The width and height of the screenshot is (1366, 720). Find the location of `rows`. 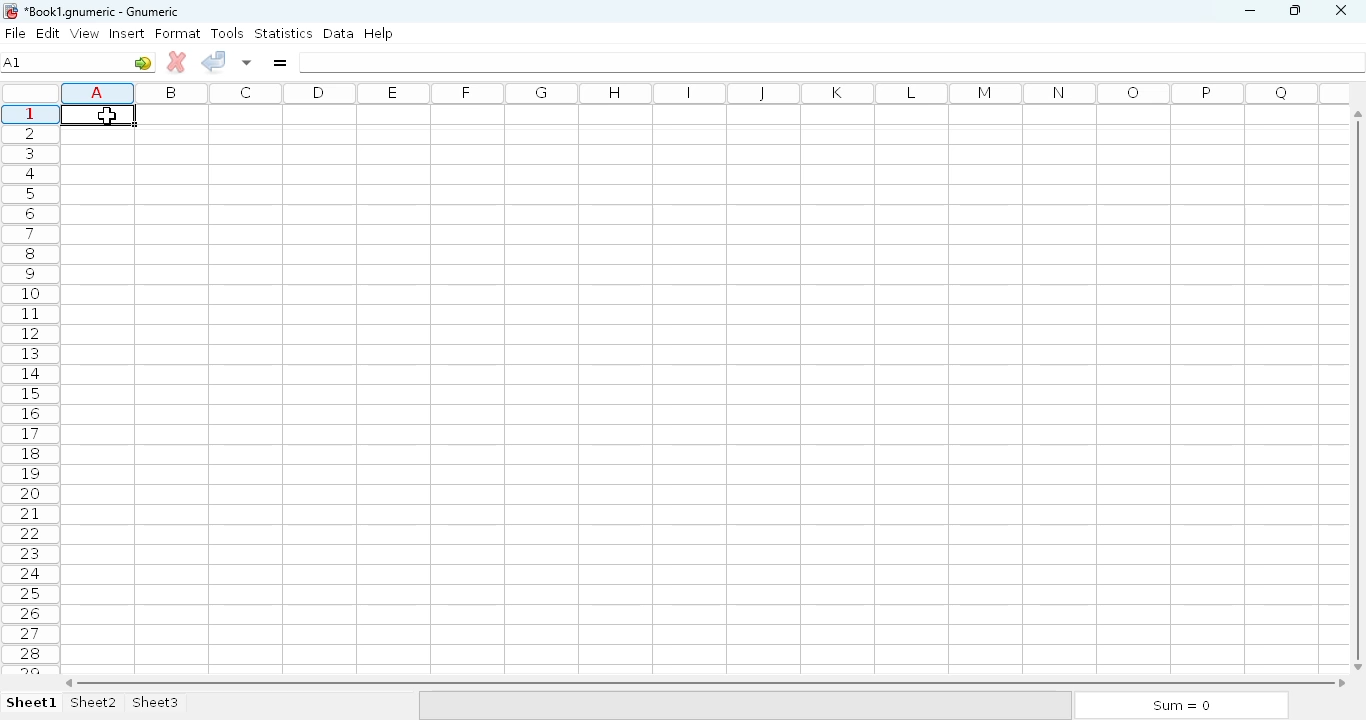

rows is located at coordinates (30, 389).